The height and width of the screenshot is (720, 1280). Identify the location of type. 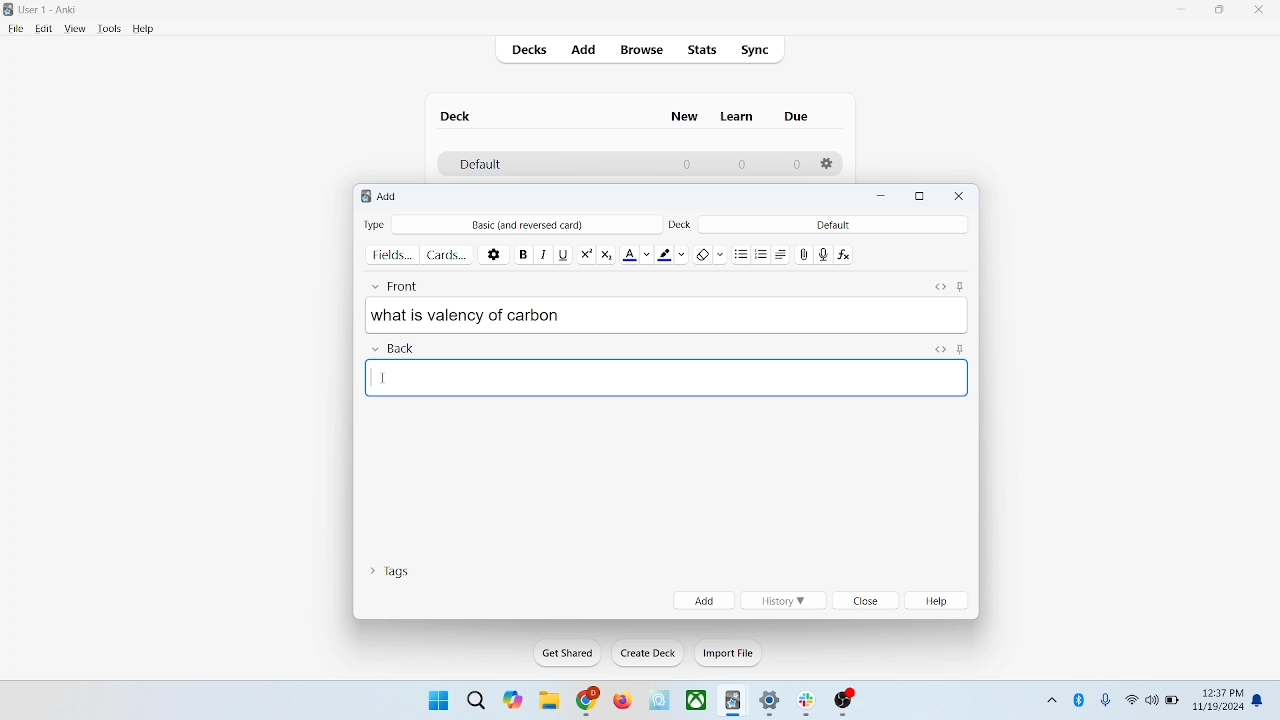
(374, 224).